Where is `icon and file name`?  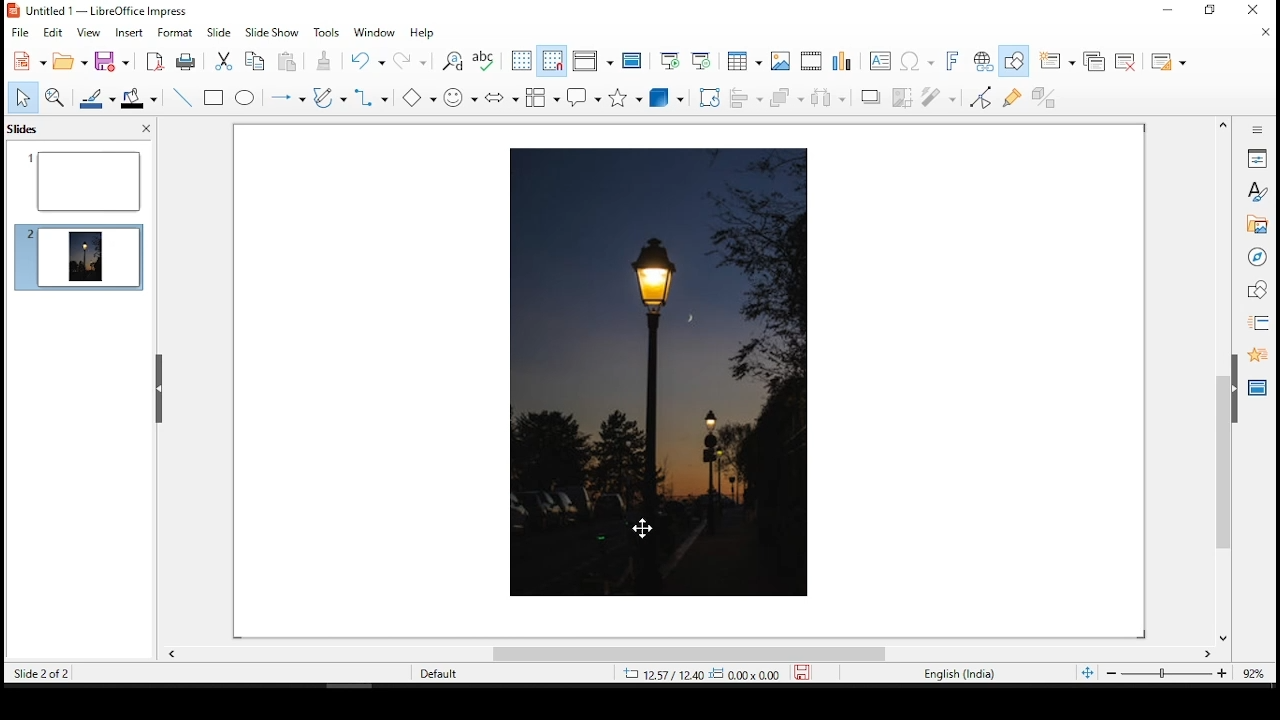
icon and file name is located at coordinates (114, 12).